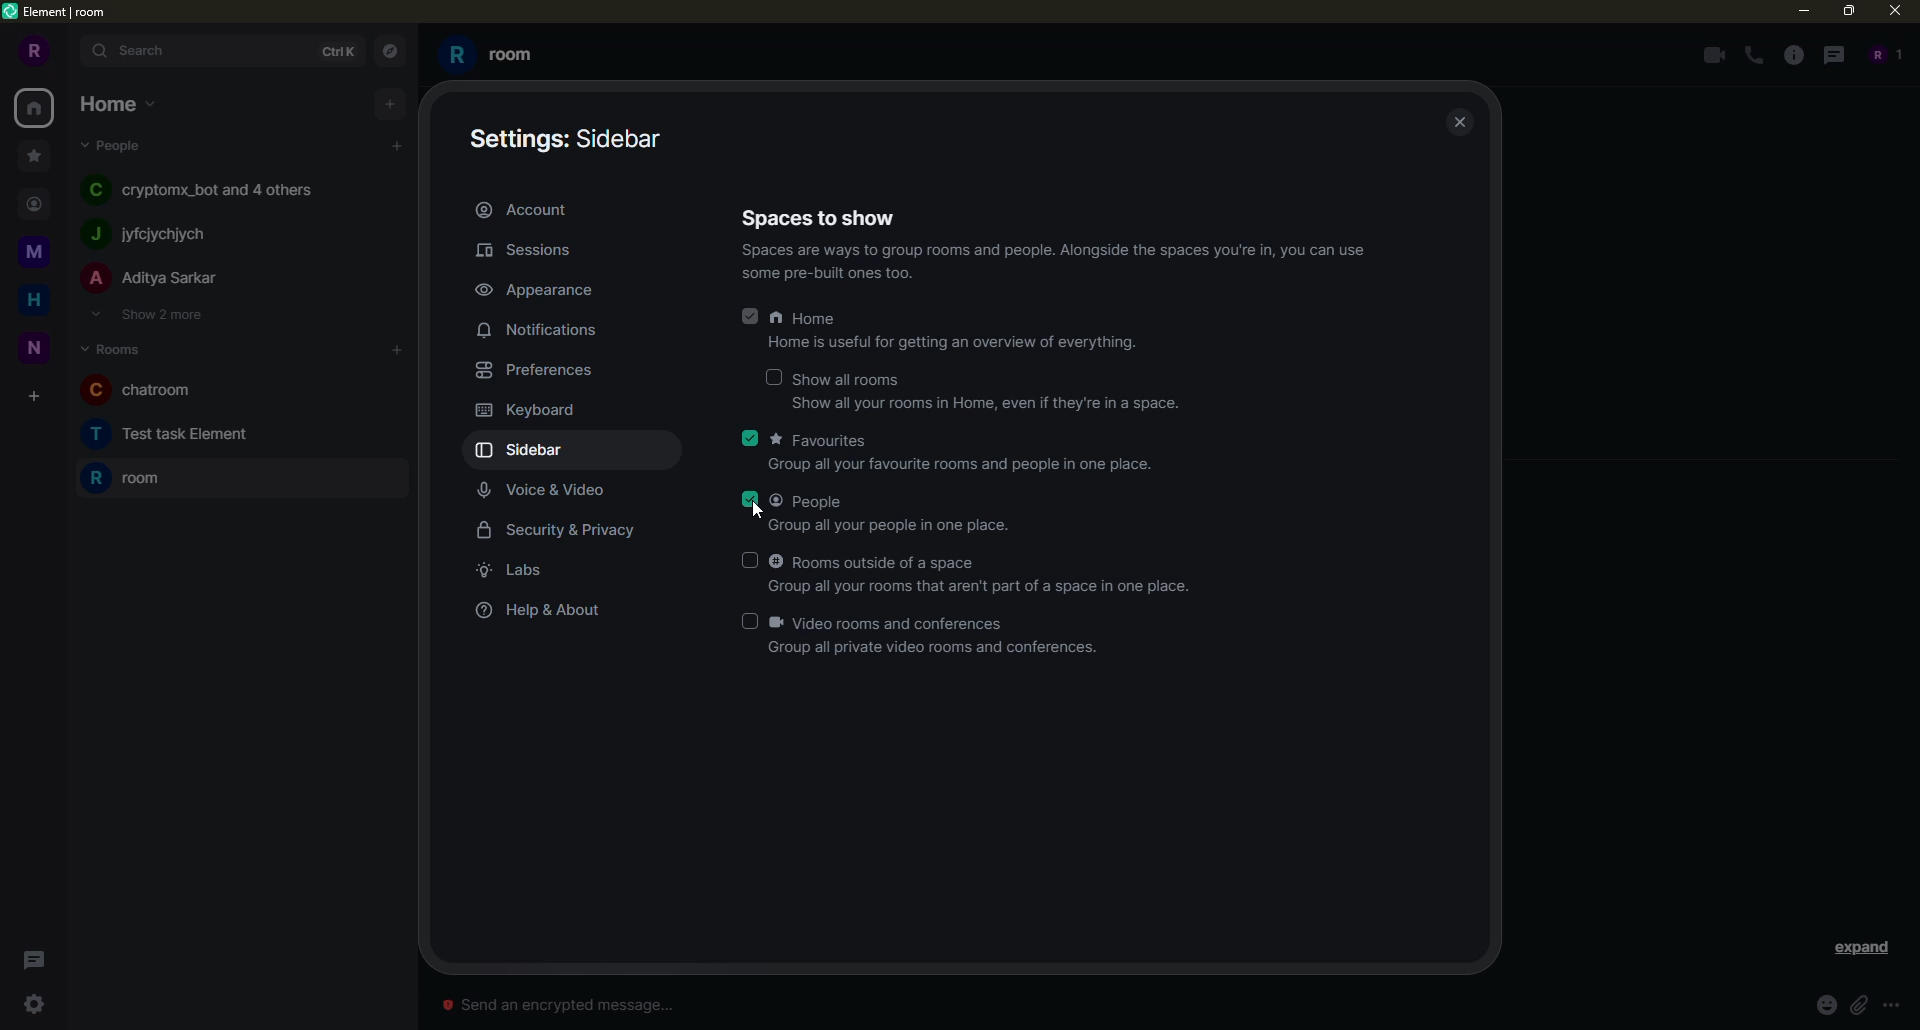 Image resolution: width=1920 pixels, height=1030 pixels. Describe the element at coordinates (819, 216) in the screenshot. I see `spaces to show` at that location.